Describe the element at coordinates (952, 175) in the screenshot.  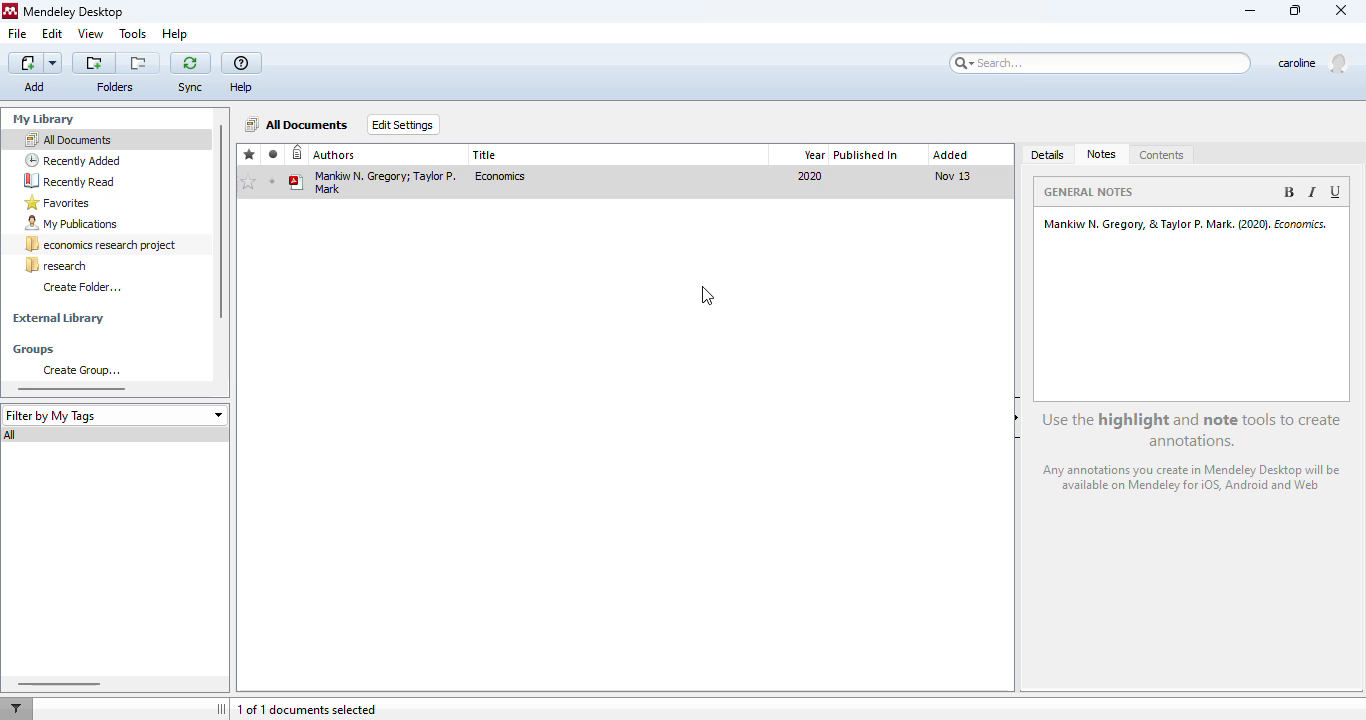
I see `nov 13` at that location.